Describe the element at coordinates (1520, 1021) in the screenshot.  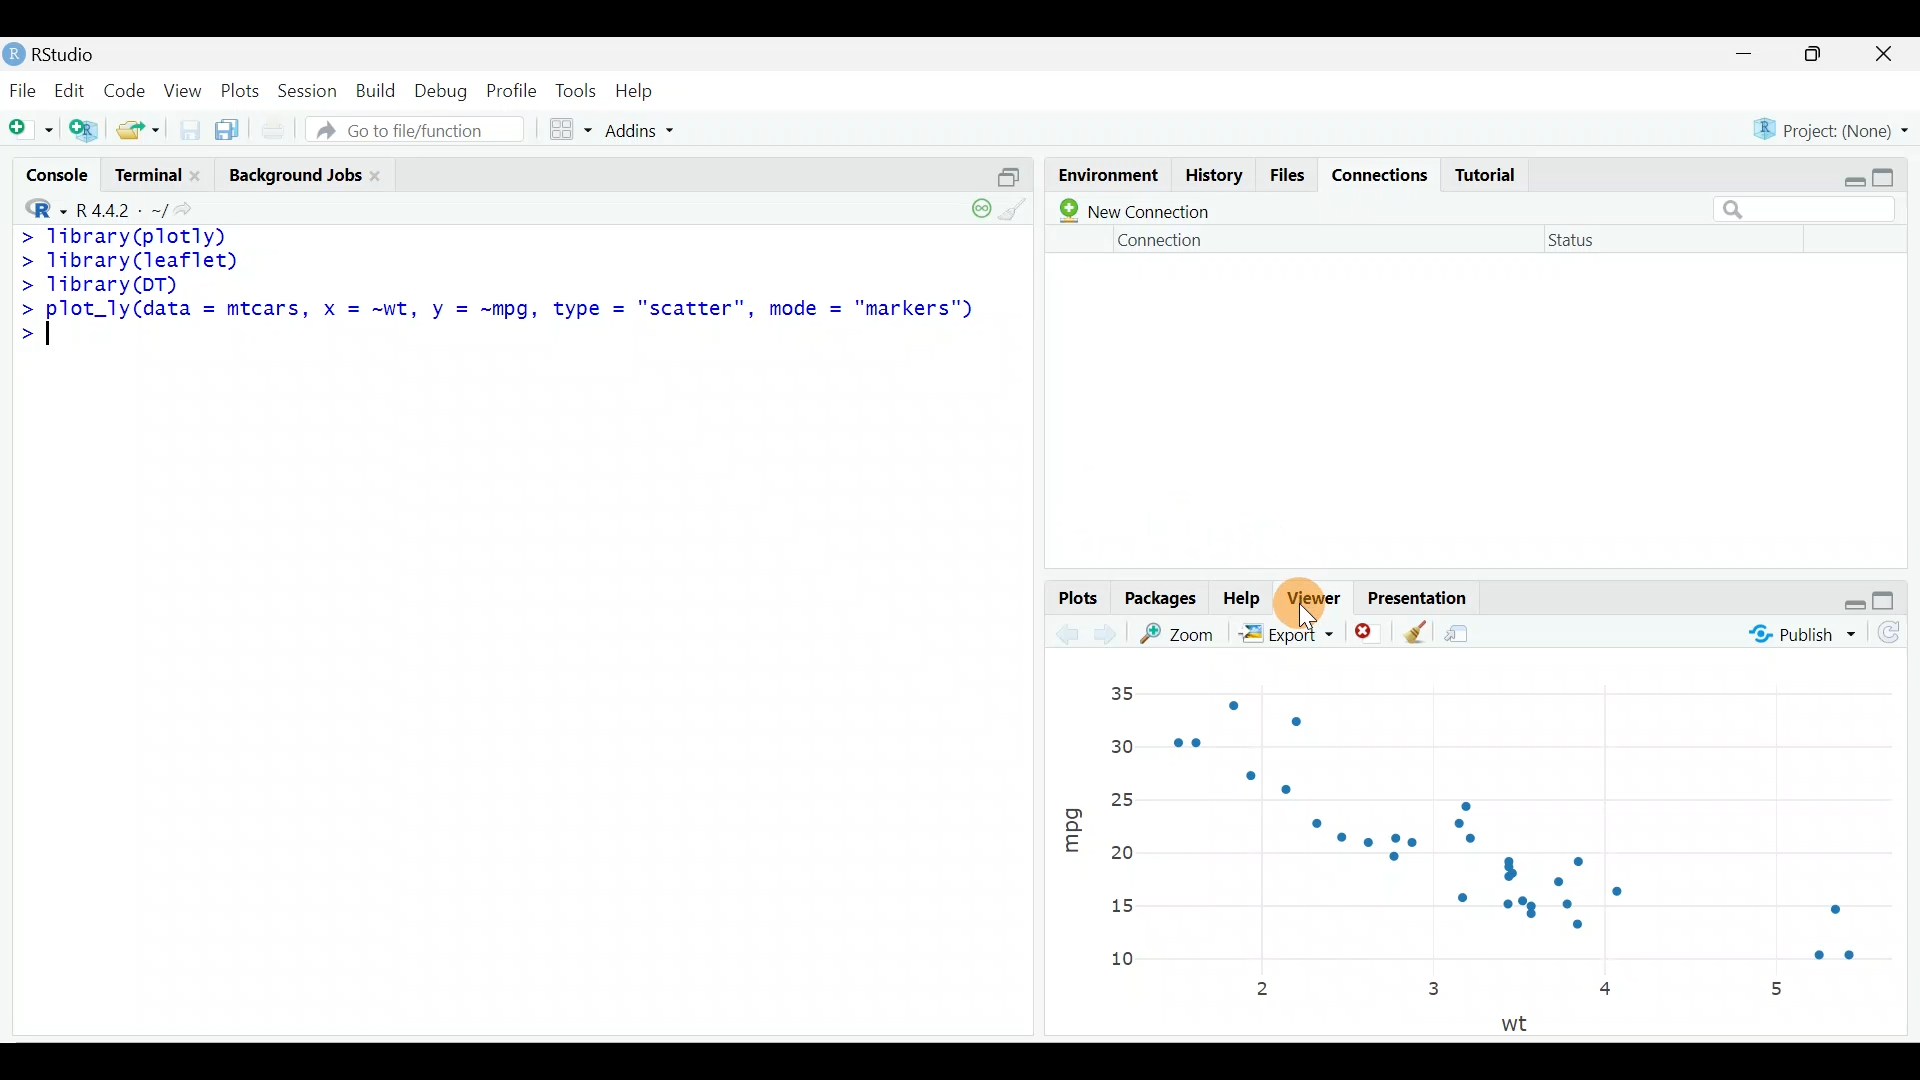
I see `wt` at that location.